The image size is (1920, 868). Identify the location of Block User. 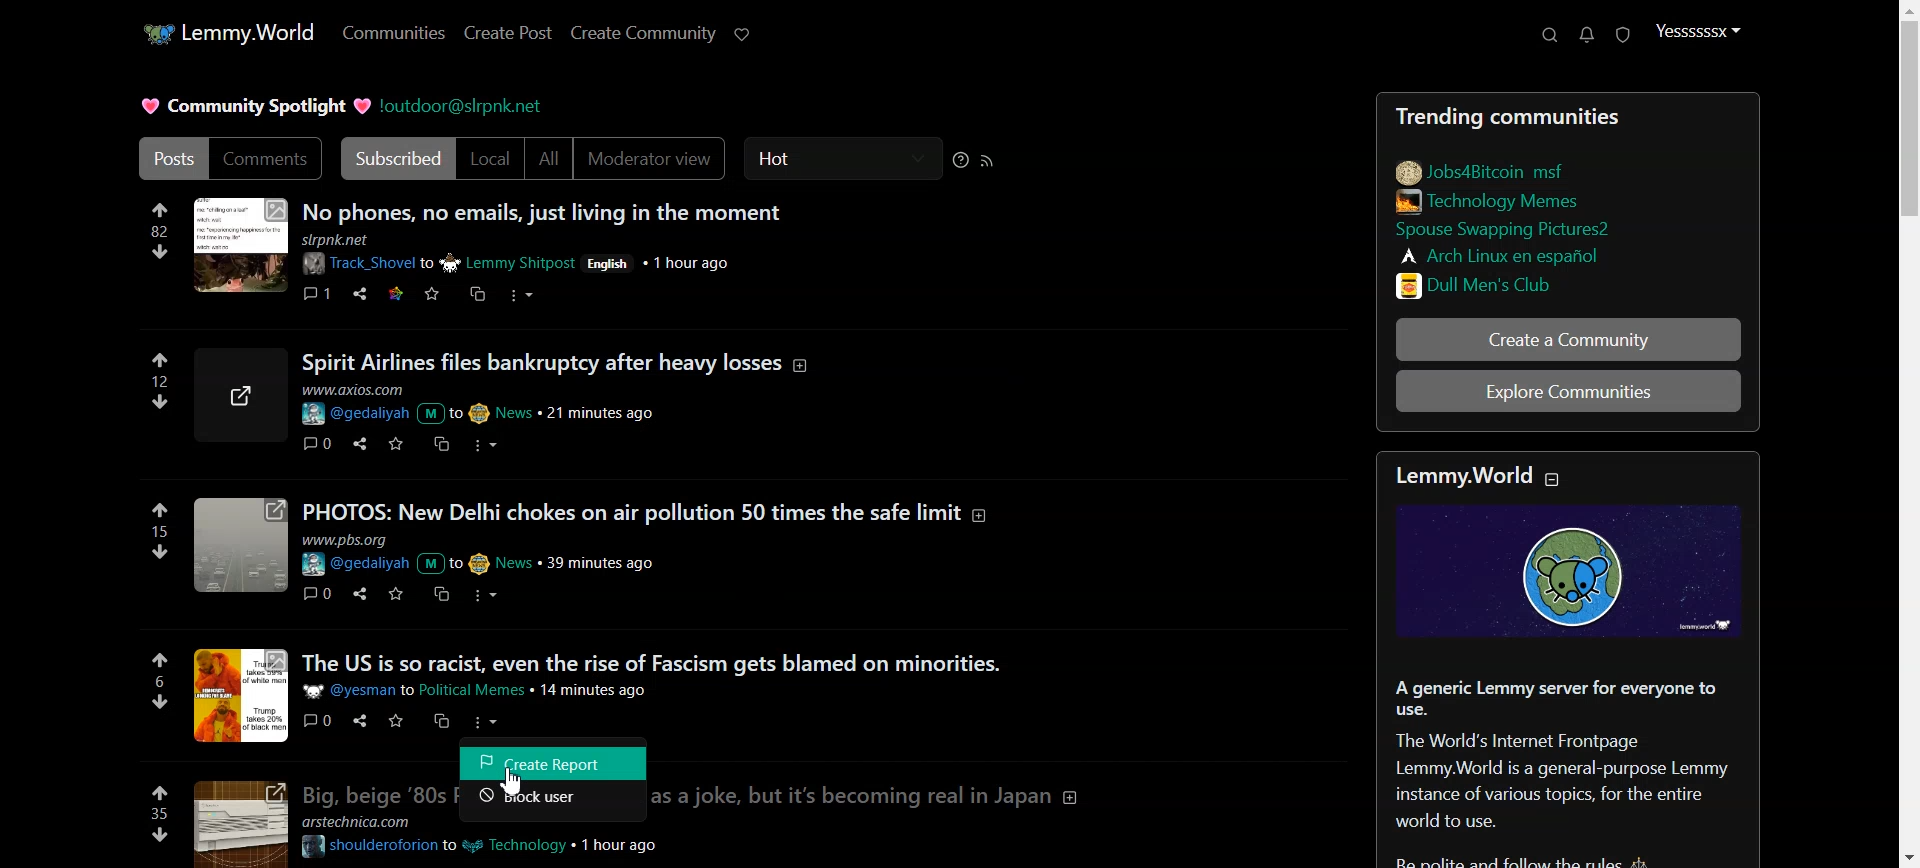
(554, 802).